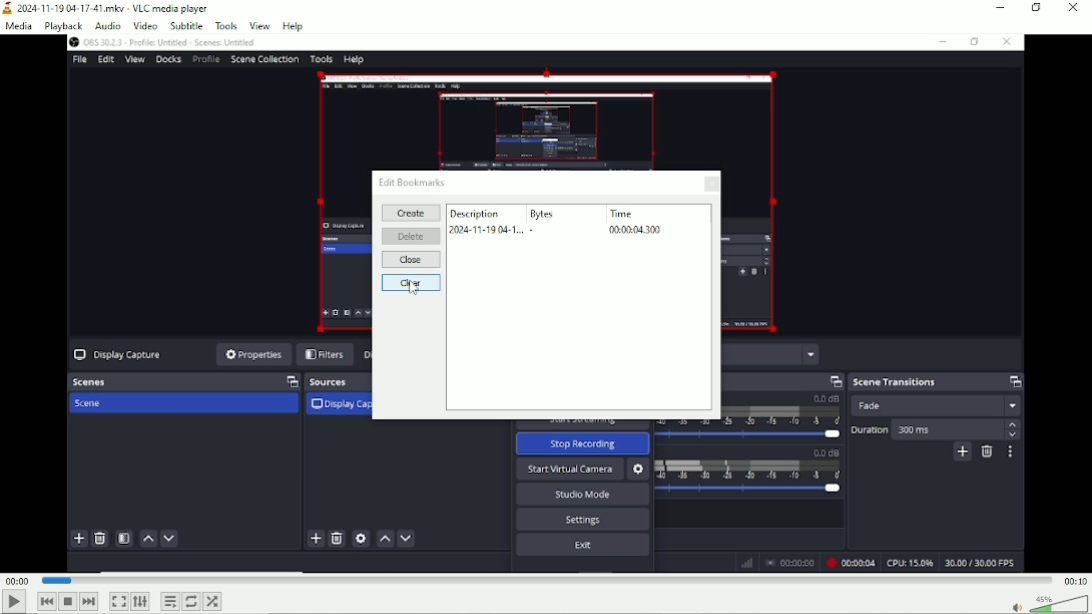  Describe the element at coordinates (1048, 604) in the screenshot. I see `Volume` at that location.